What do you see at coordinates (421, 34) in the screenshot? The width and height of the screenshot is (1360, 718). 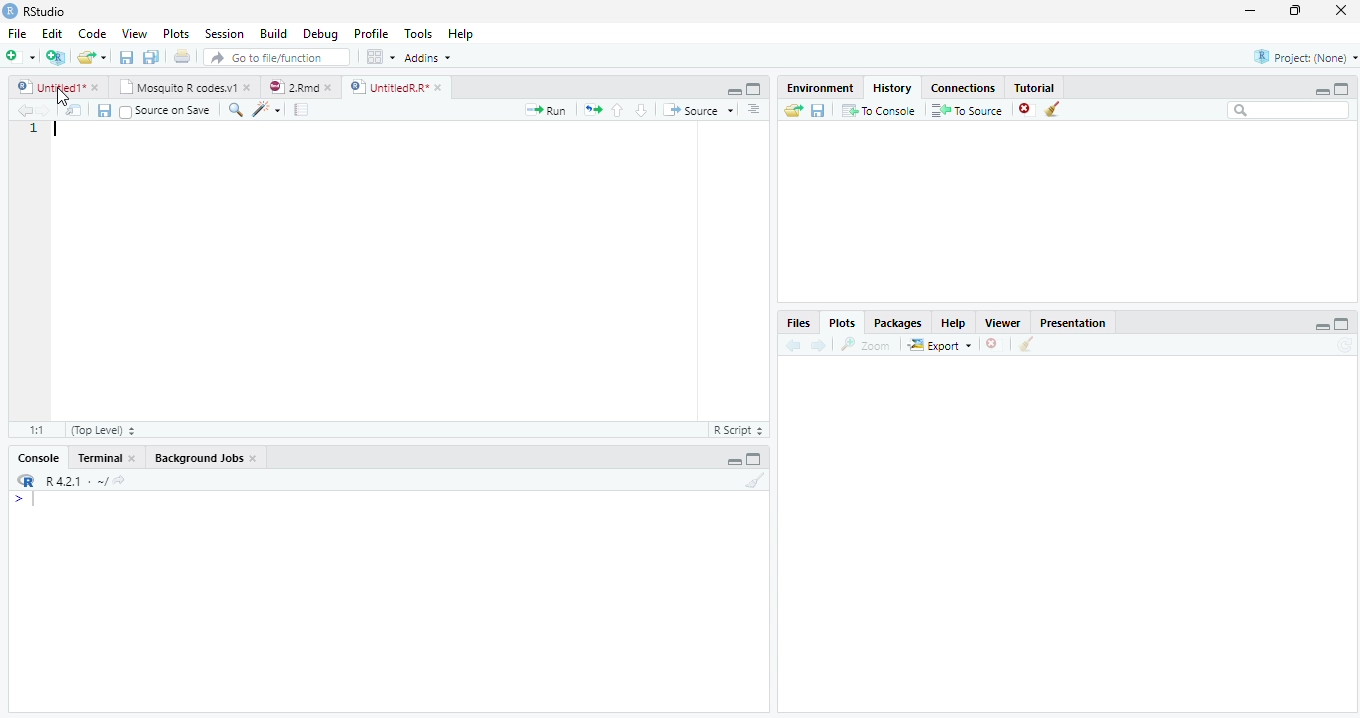 I see `Tools` at bounding box center [421, 34].